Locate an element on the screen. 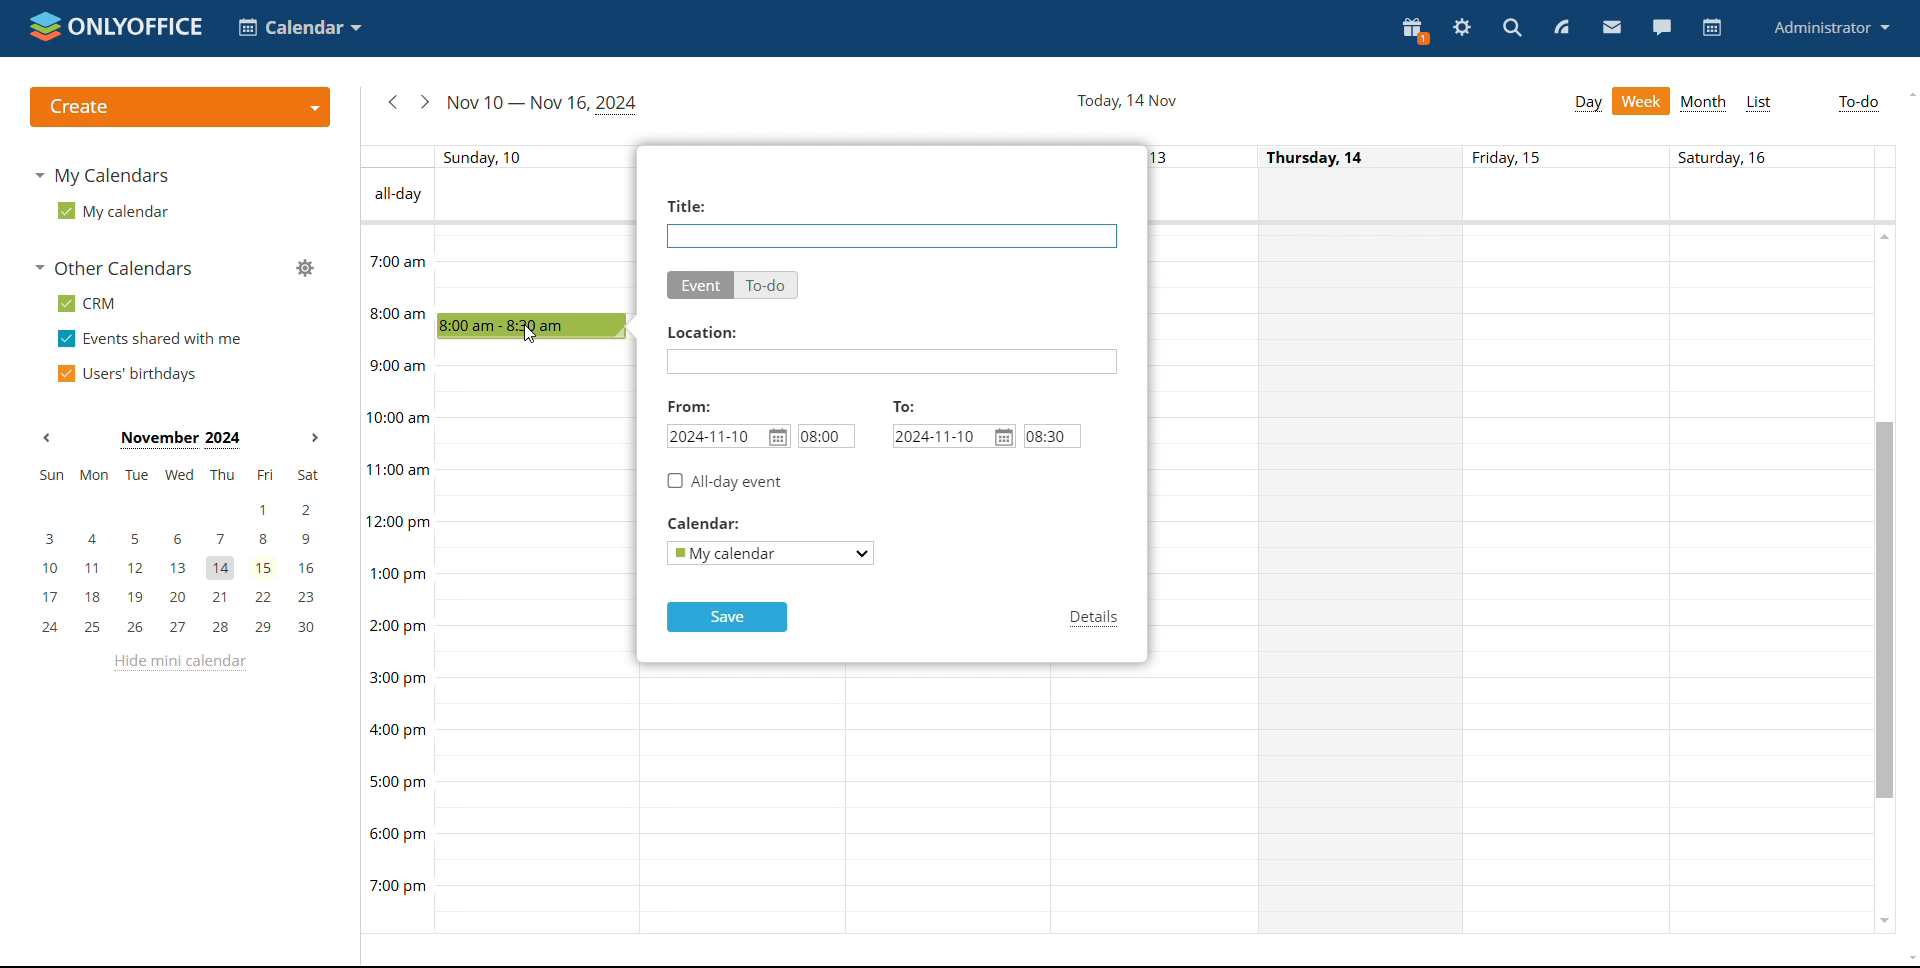 Image resolution: width=1920 pixels, height=968 pixels. mail is located at coordinates (1613, 28).